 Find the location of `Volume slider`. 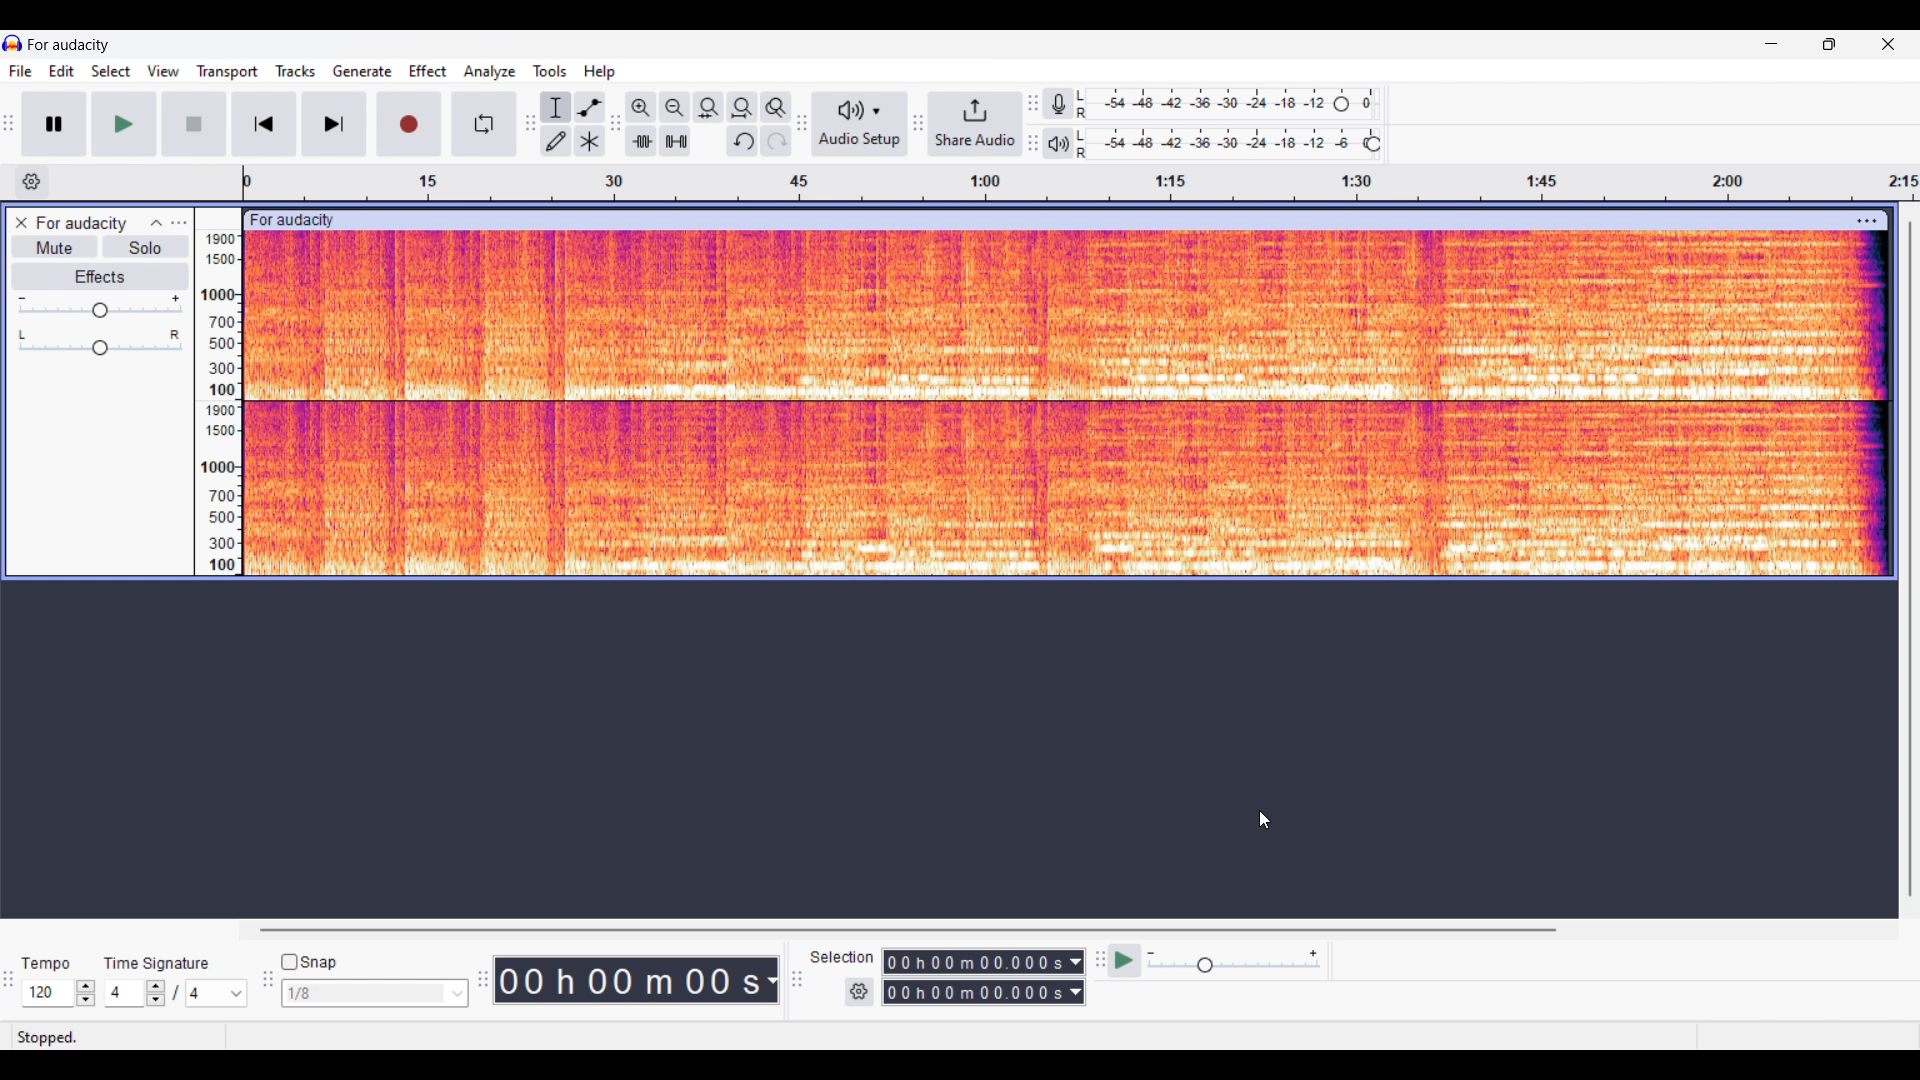

Volume slider is located at coordinates (99, 307).